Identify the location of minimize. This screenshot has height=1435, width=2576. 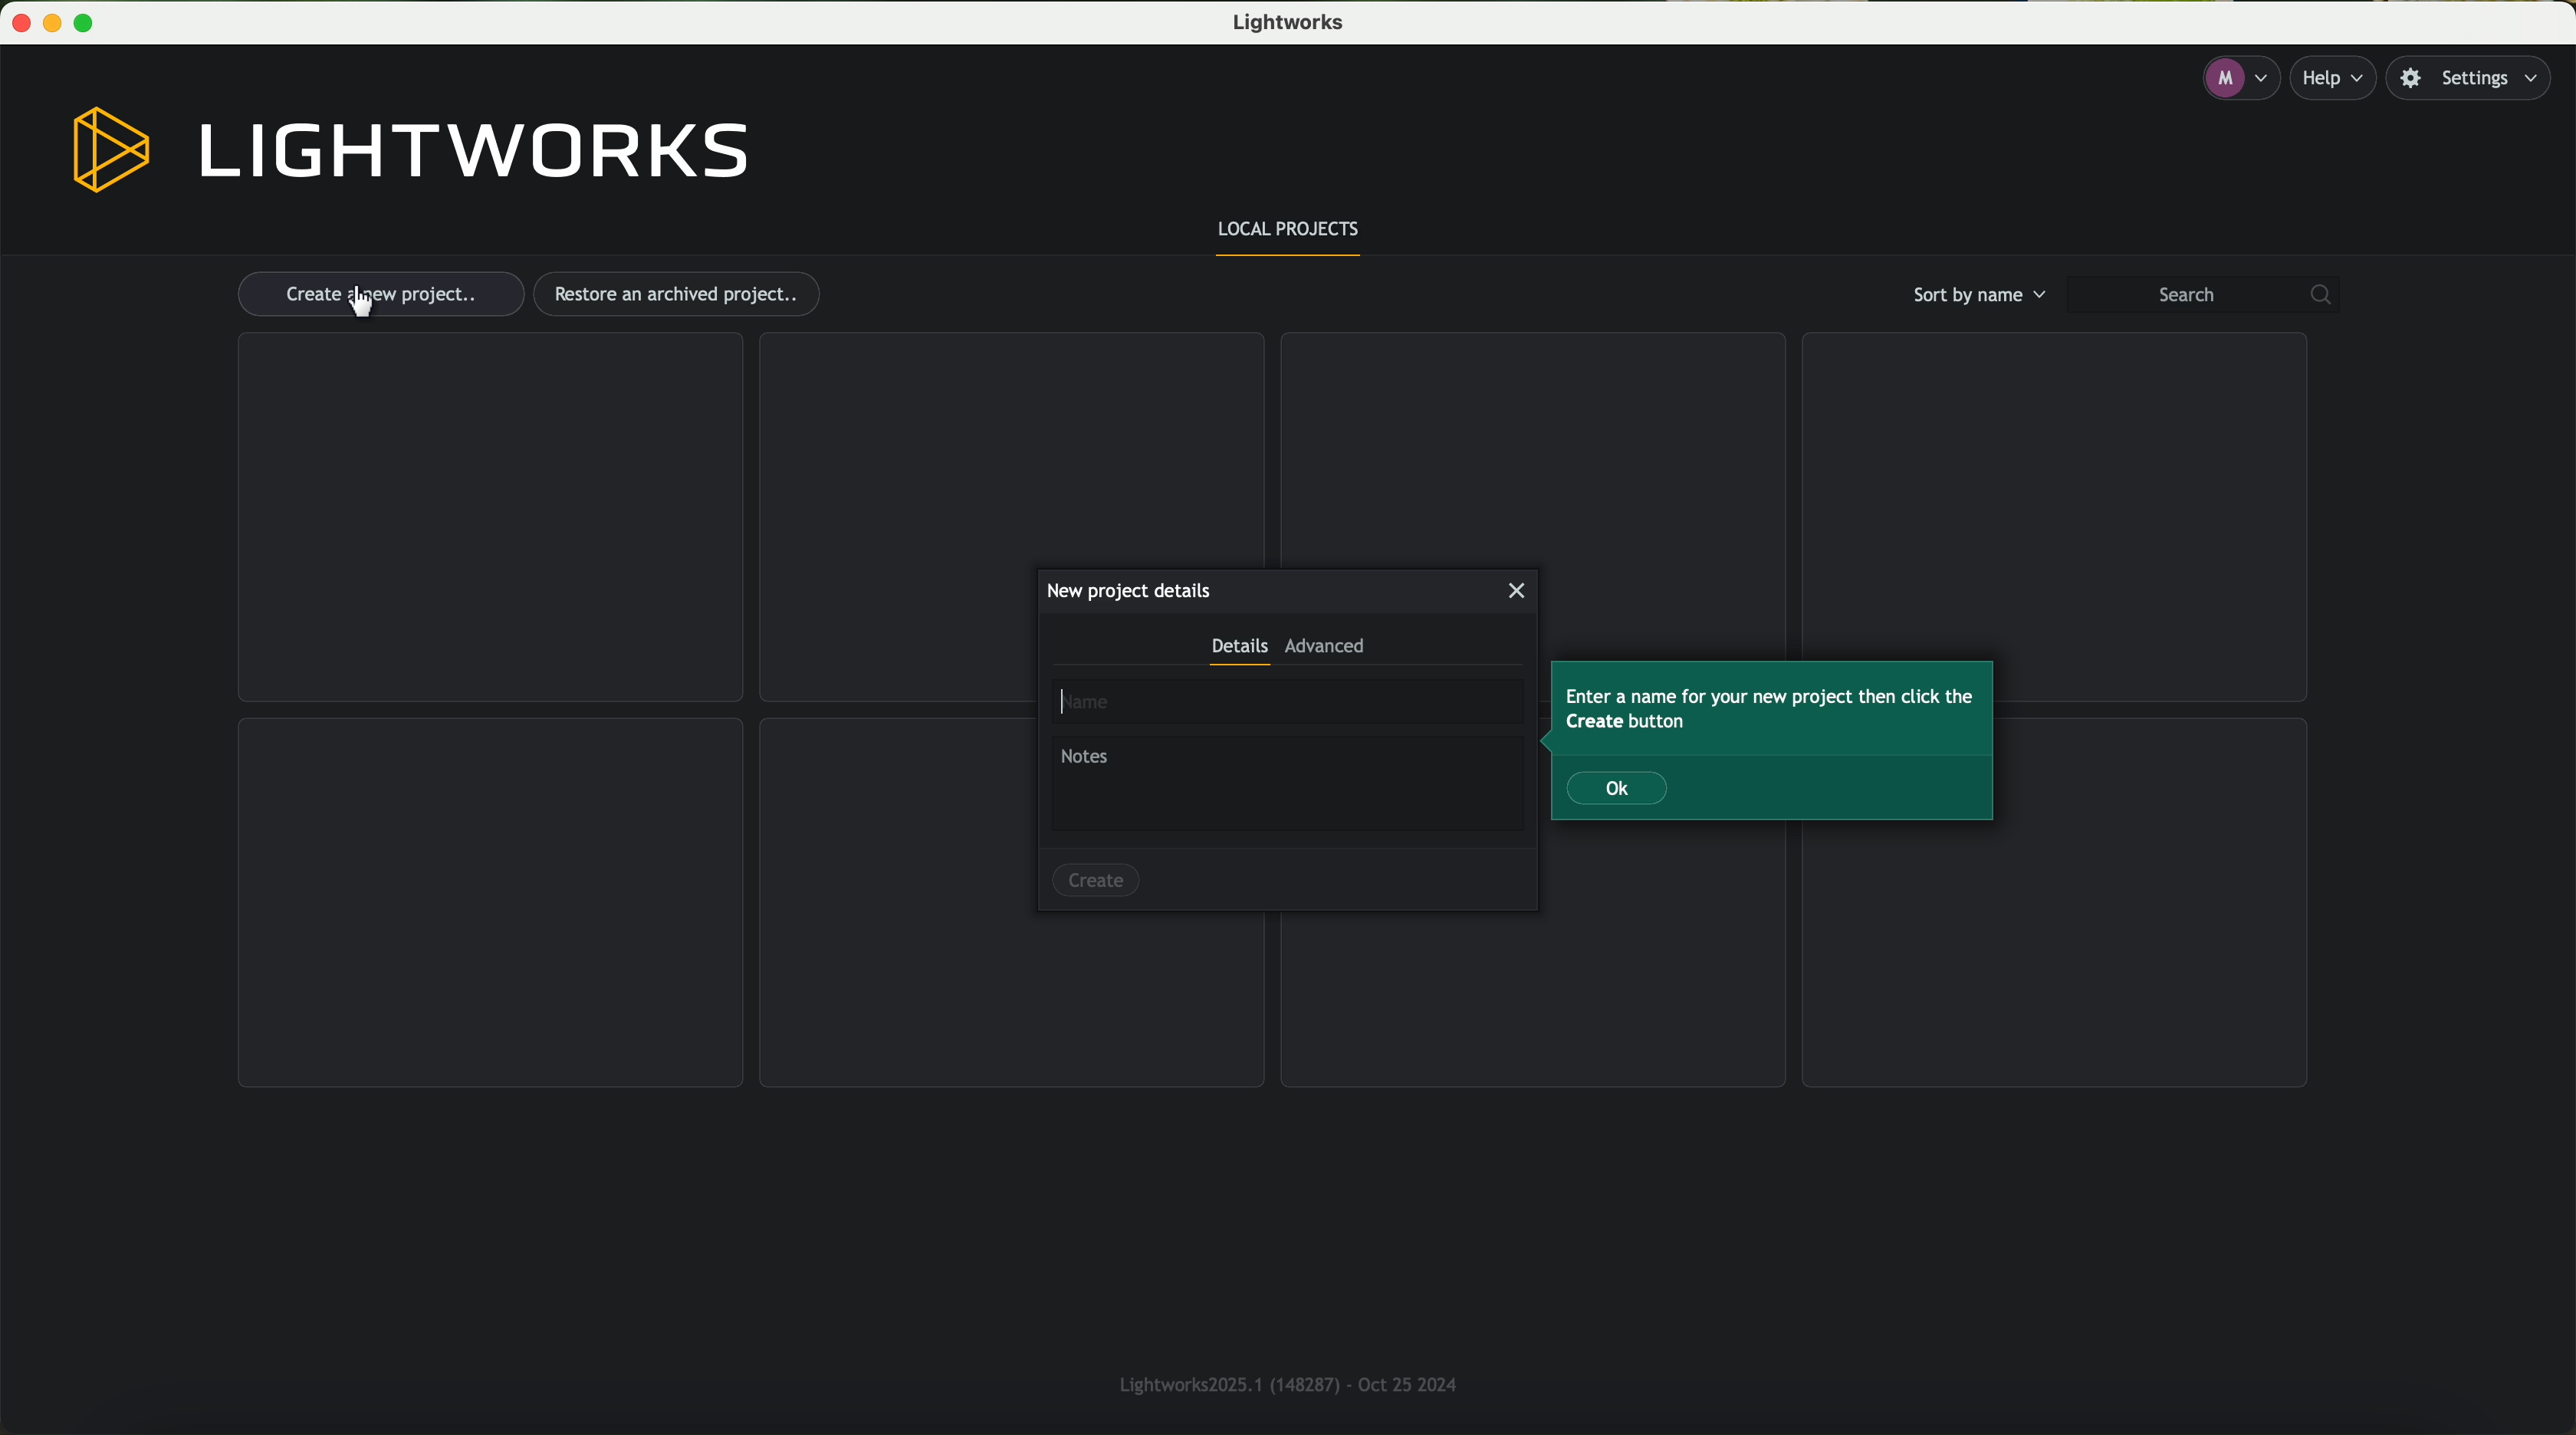
(56, 23).